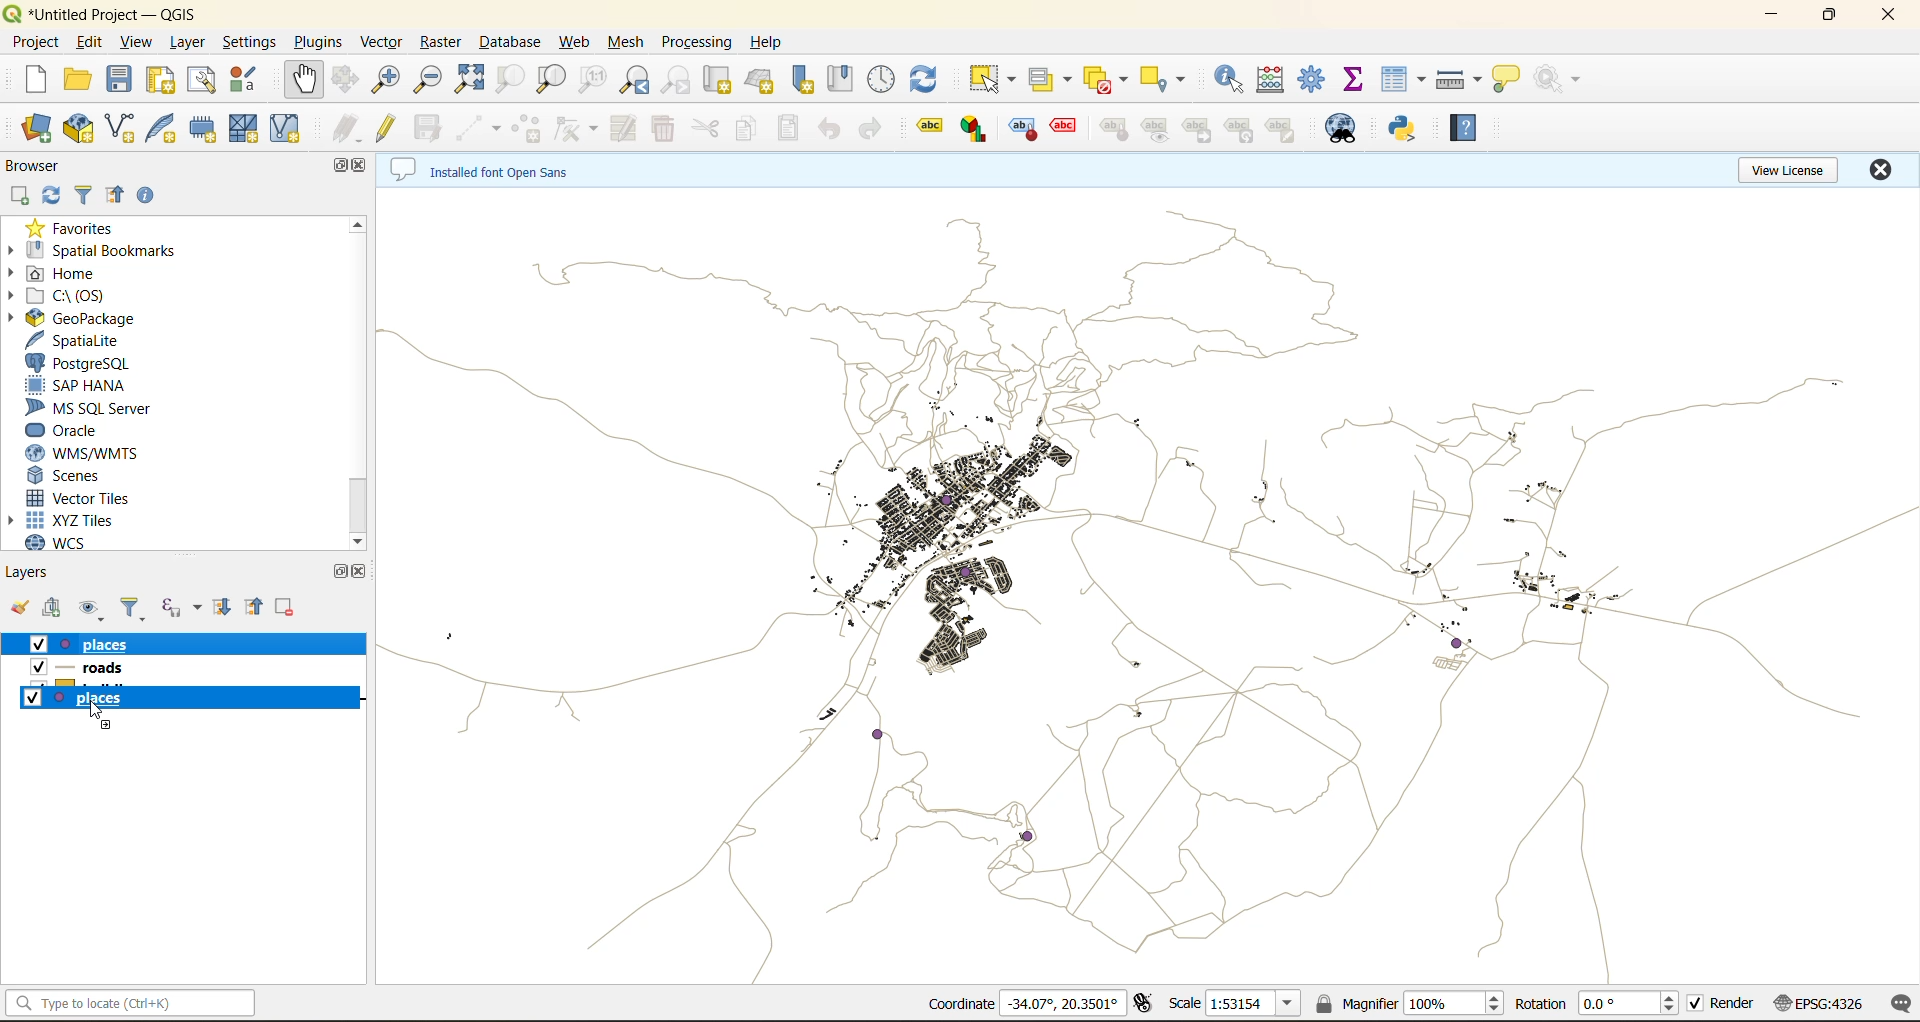 The height and width of the screenshot is (1022, 1920). Describe the element at coordinates (886, 75) in the screenshot. I see `control panel` at that location.